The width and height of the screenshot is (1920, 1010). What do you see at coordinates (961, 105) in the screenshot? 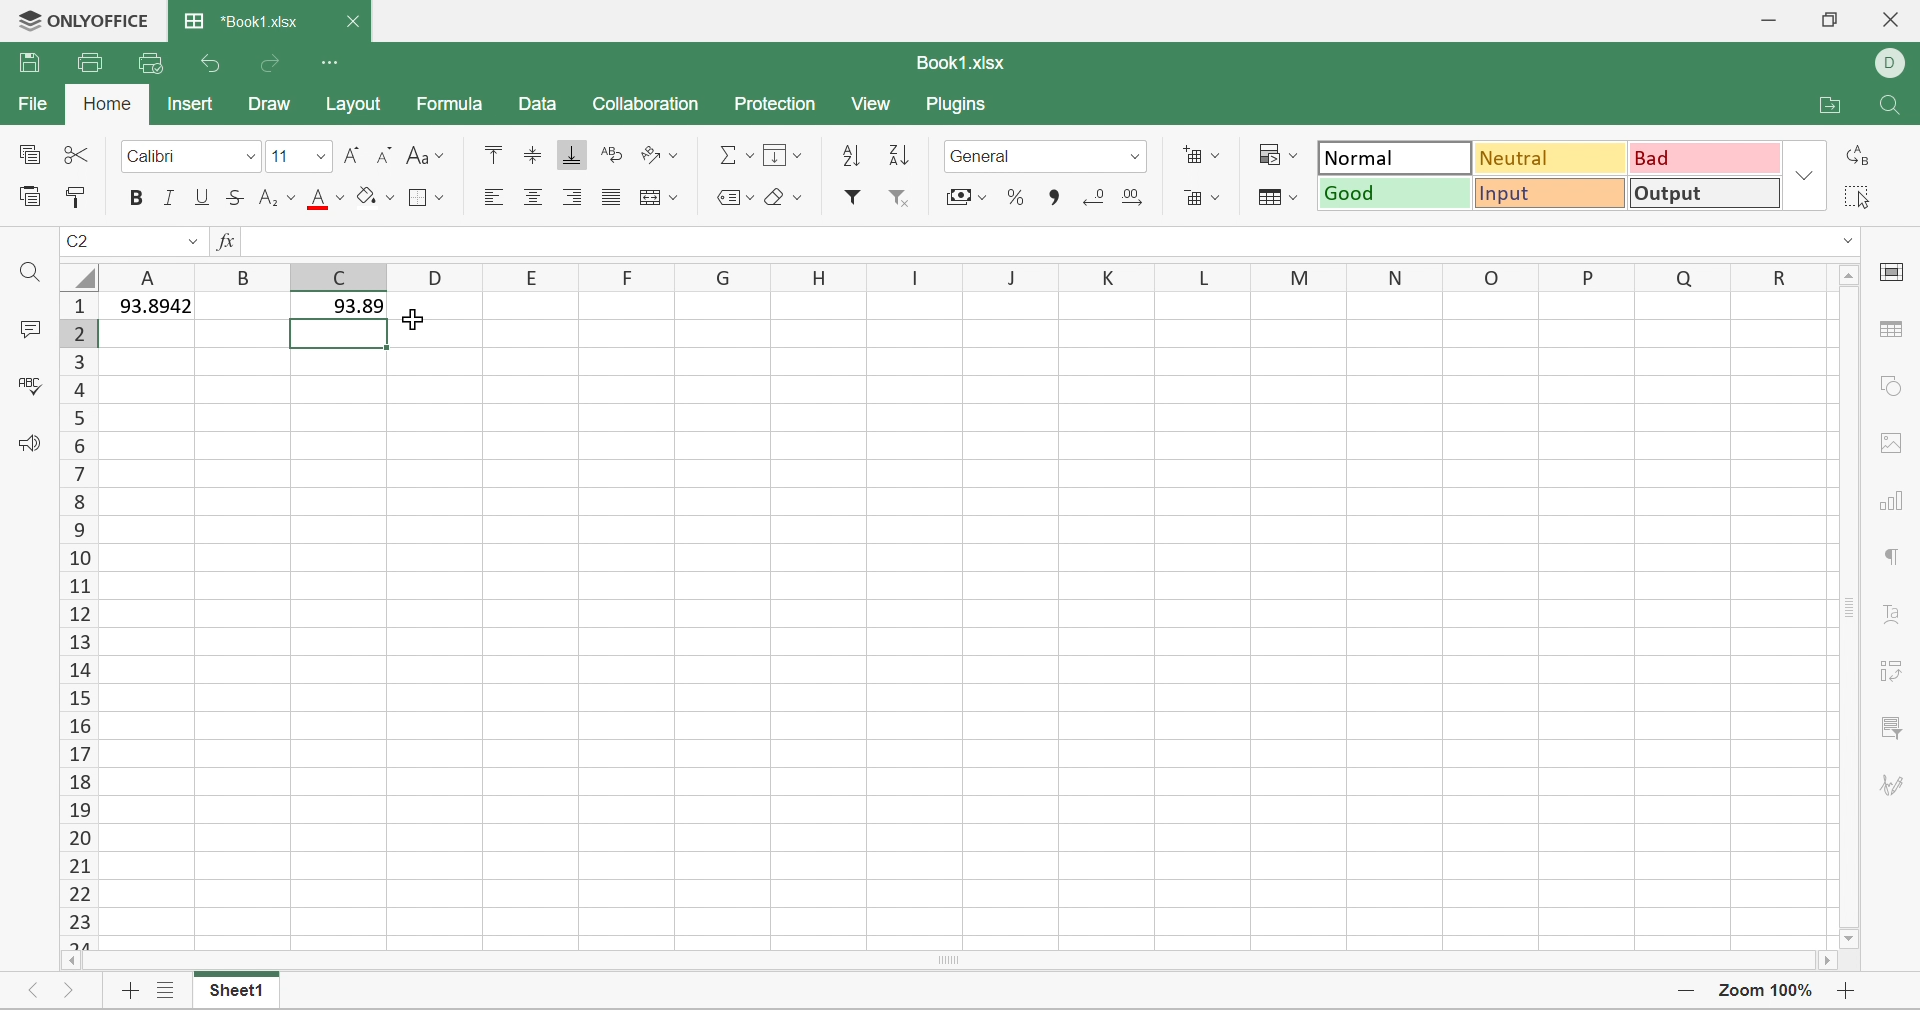
I see `Plugins` at bounding box center [961, 105].